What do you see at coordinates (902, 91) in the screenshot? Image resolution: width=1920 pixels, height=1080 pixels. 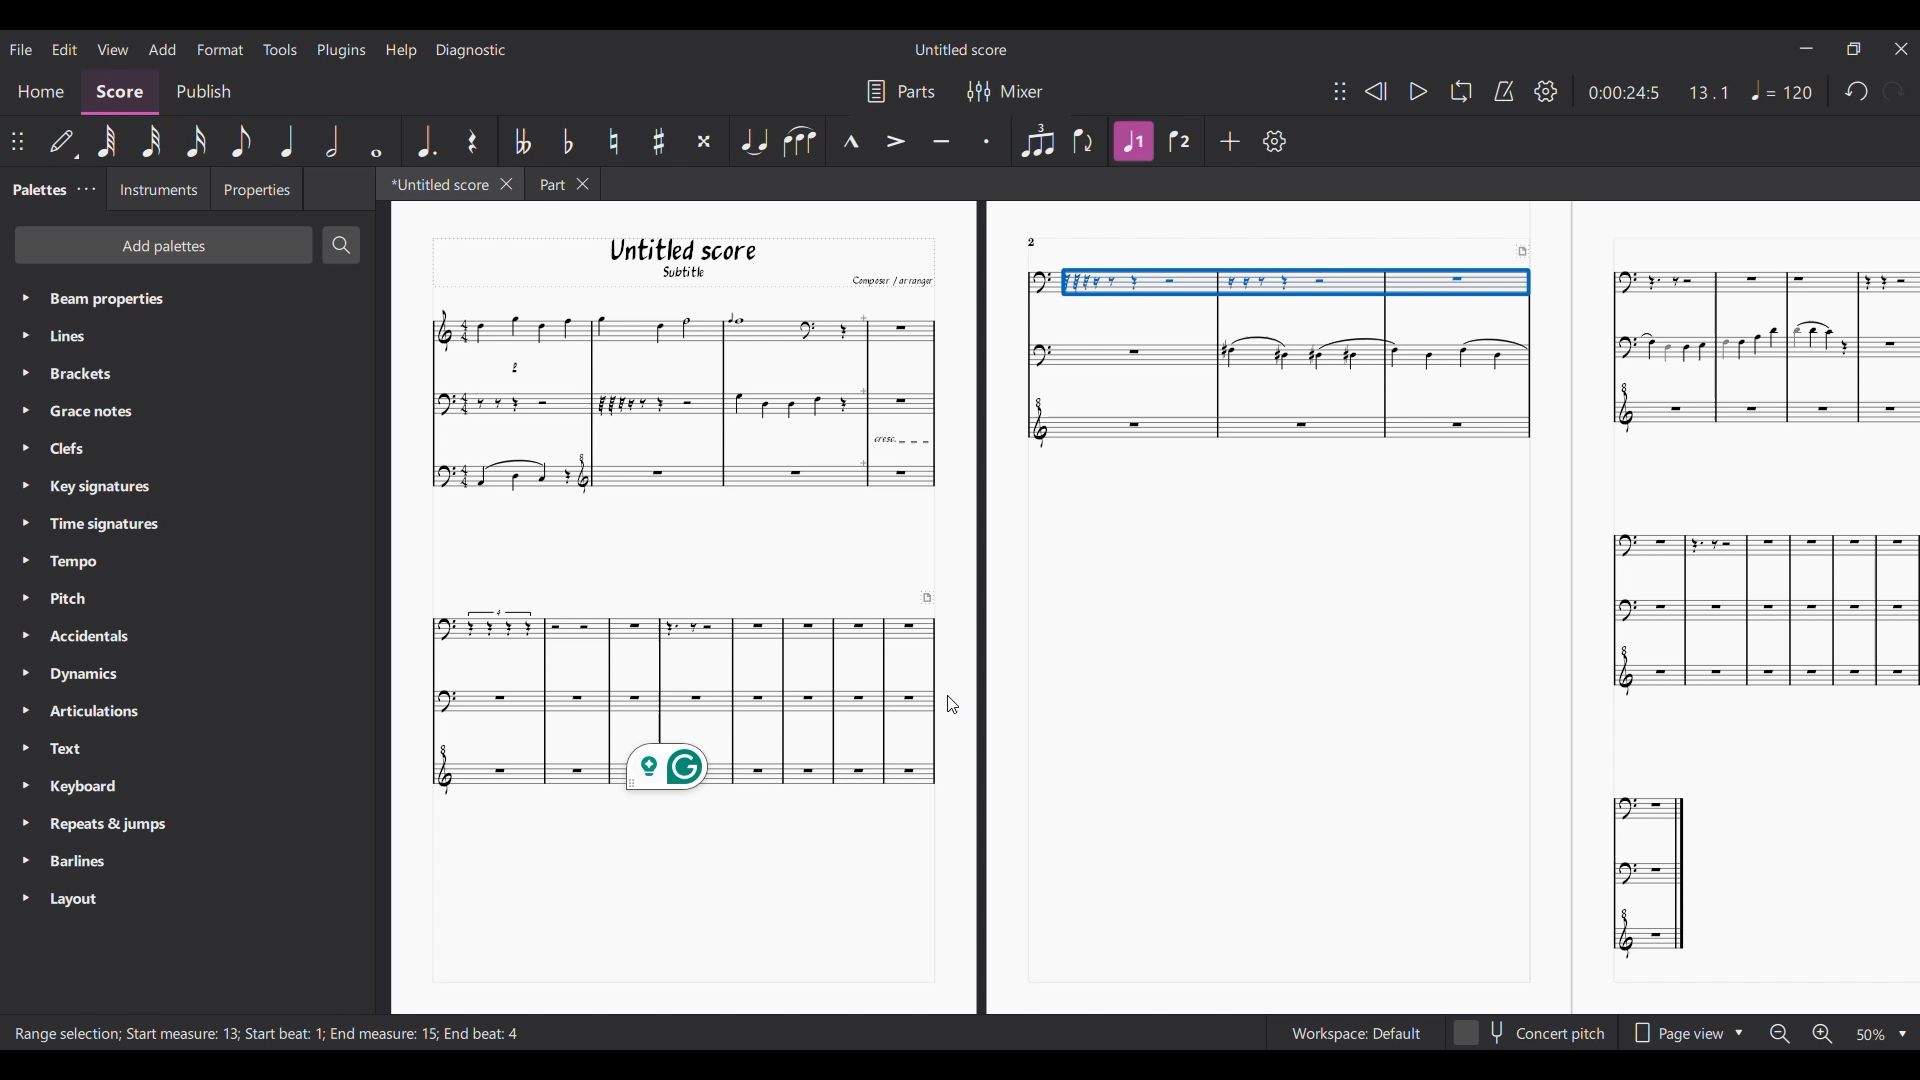 I see `Parts settings` at bounding box center [902, 91].